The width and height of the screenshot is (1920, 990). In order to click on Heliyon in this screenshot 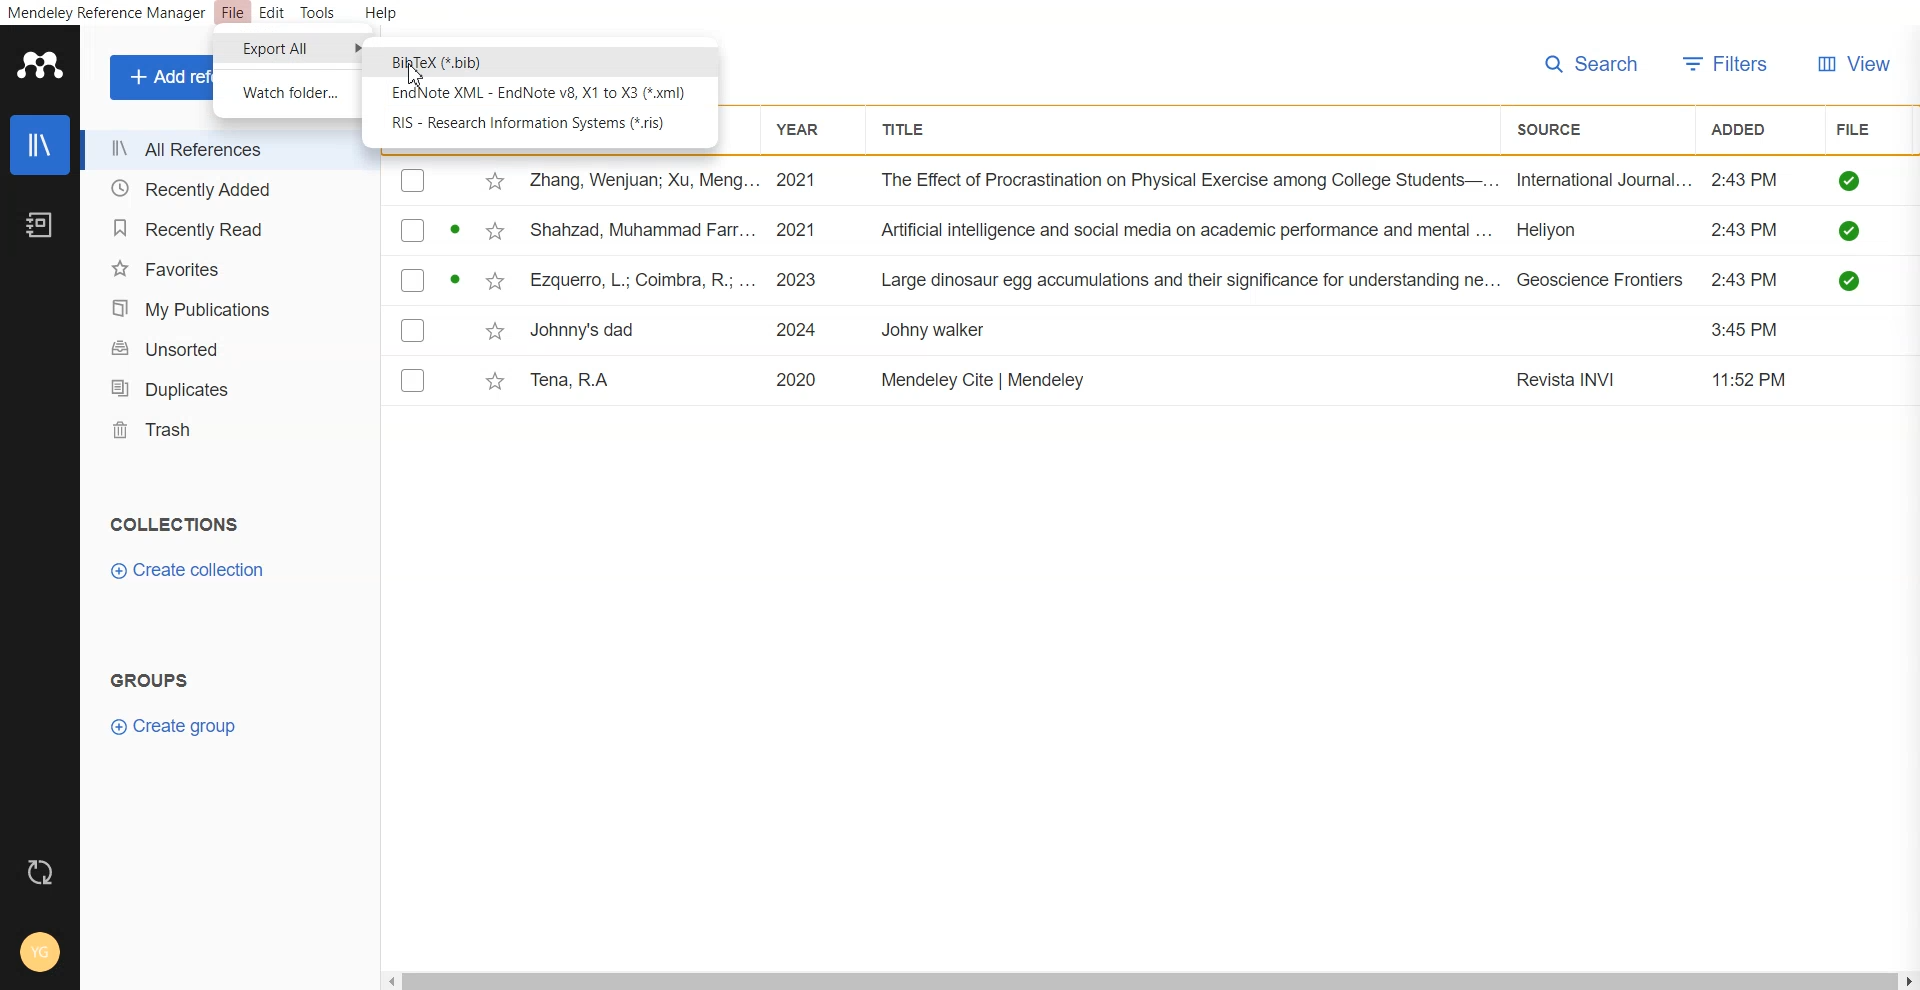, I will do `click(1560, 228)`.